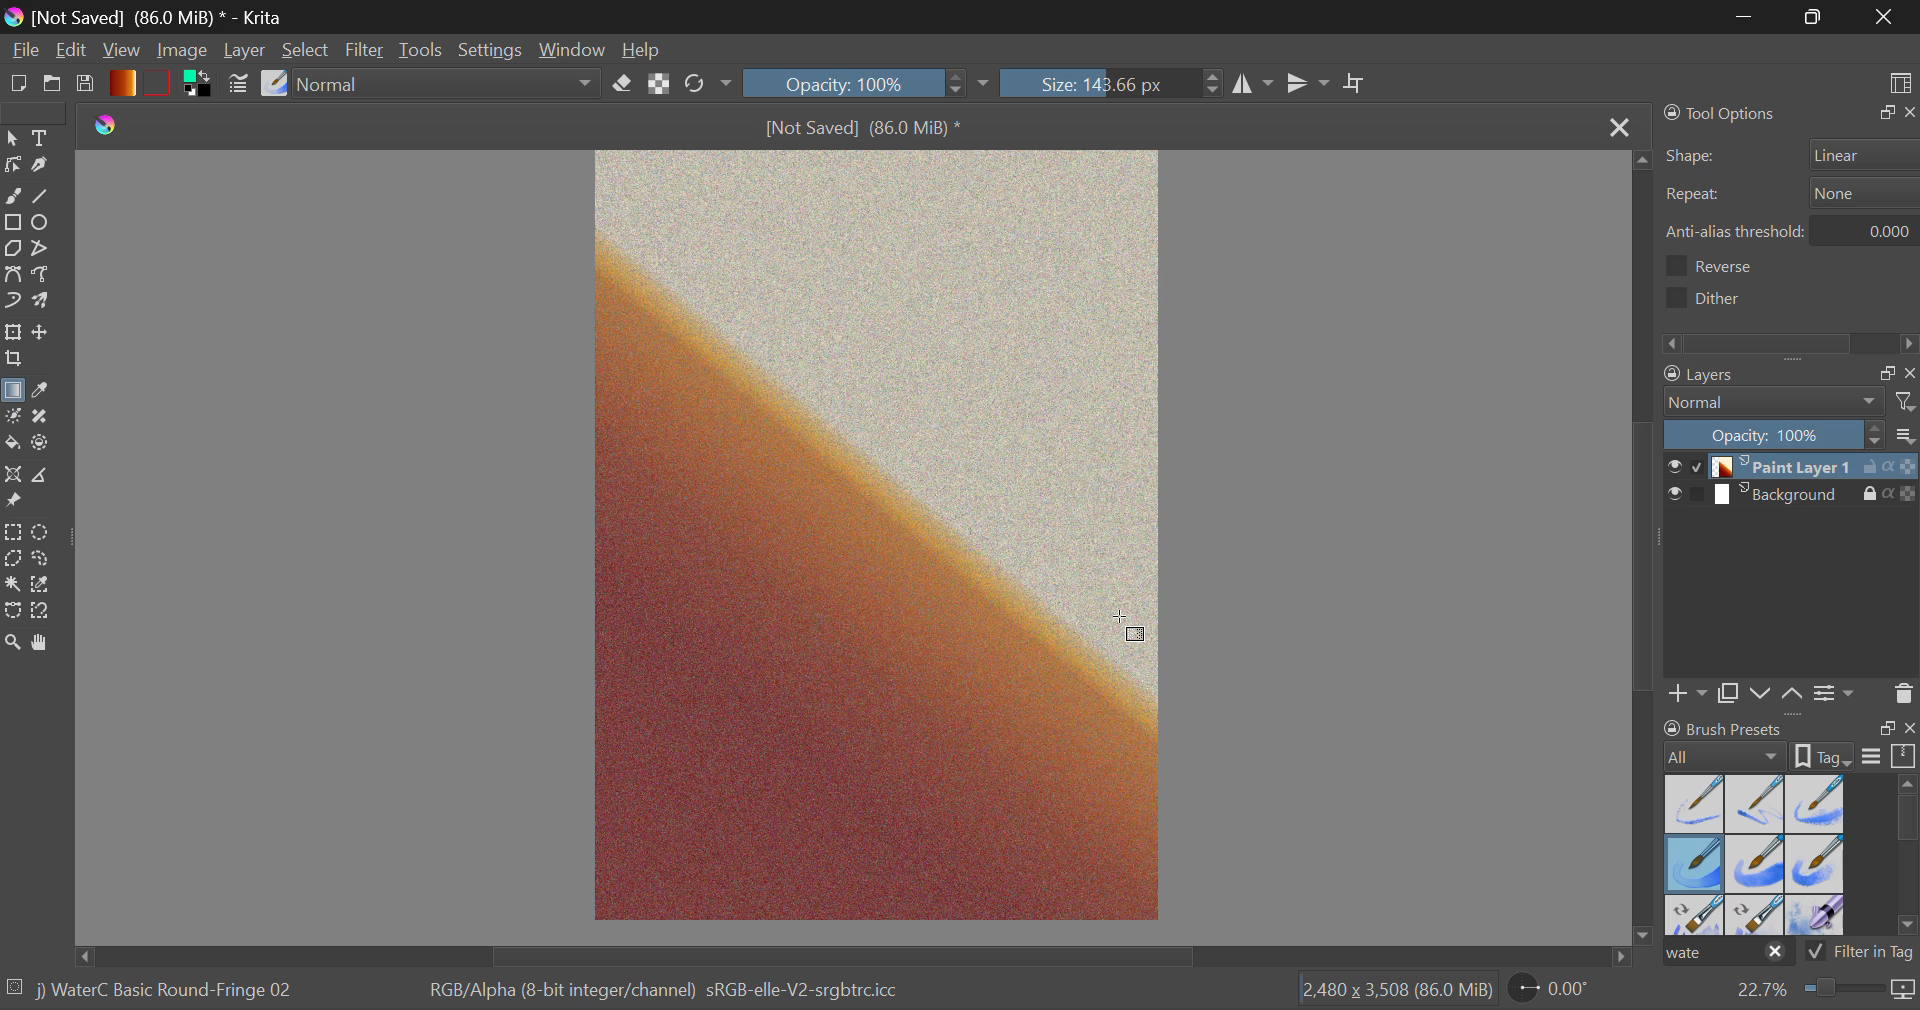 This screenshot has width=1920, height=1010. I want to click on Layer, so click(247, 50).